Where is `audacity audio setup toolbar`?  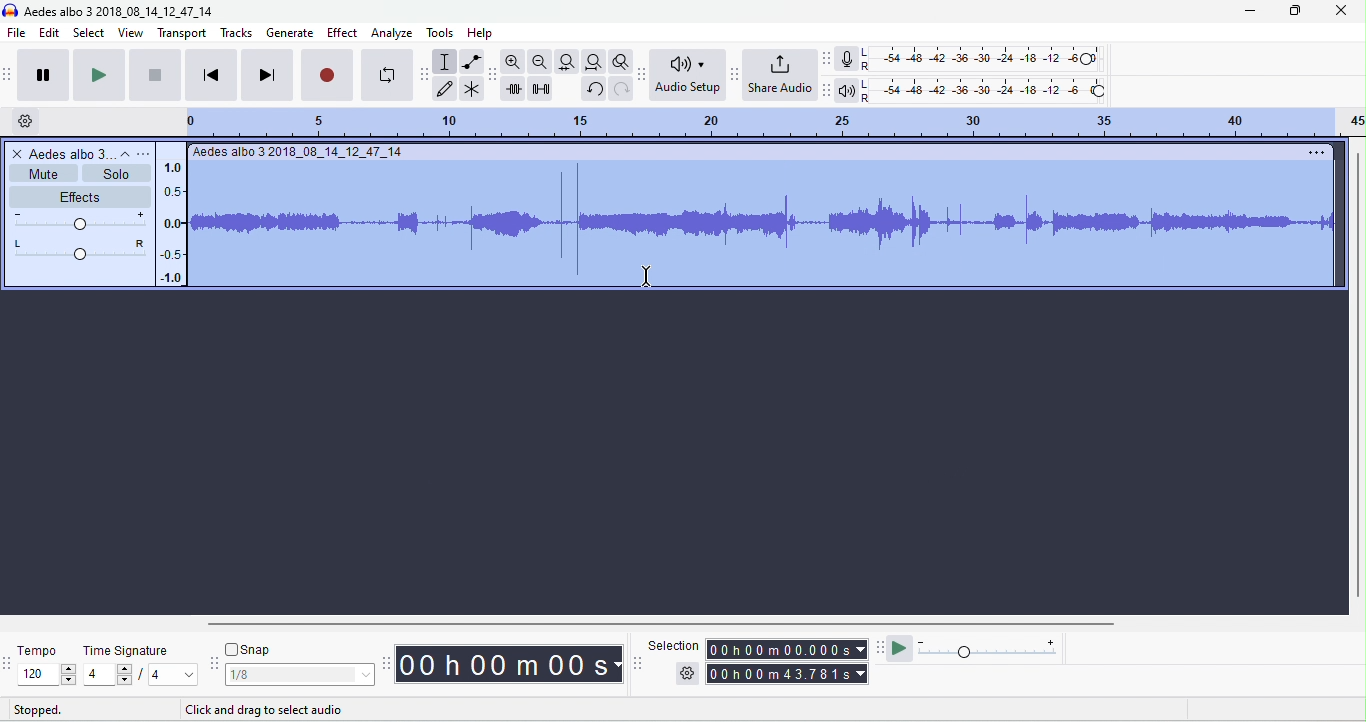
audacity audio setup toolbar is located at coordinates (642, 76).